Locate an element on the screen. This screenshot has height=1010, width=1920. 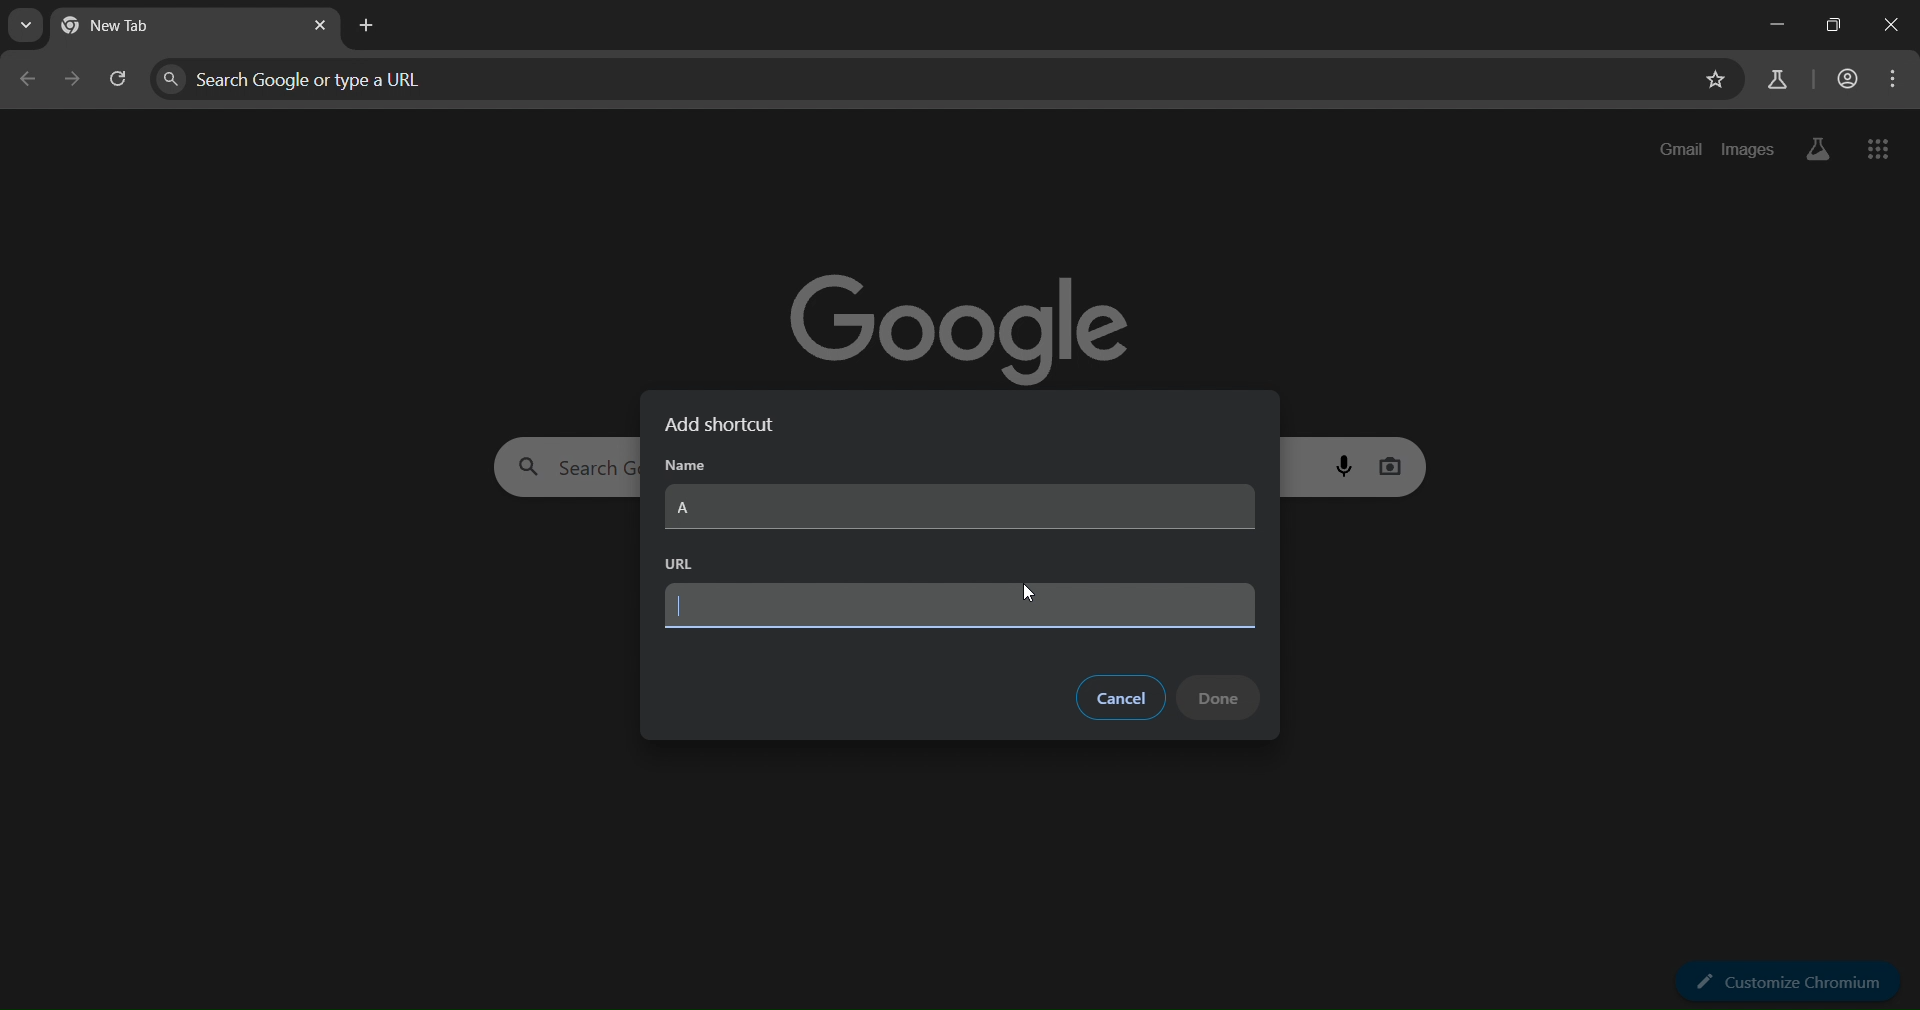
google is located at coordinates (968, 317).